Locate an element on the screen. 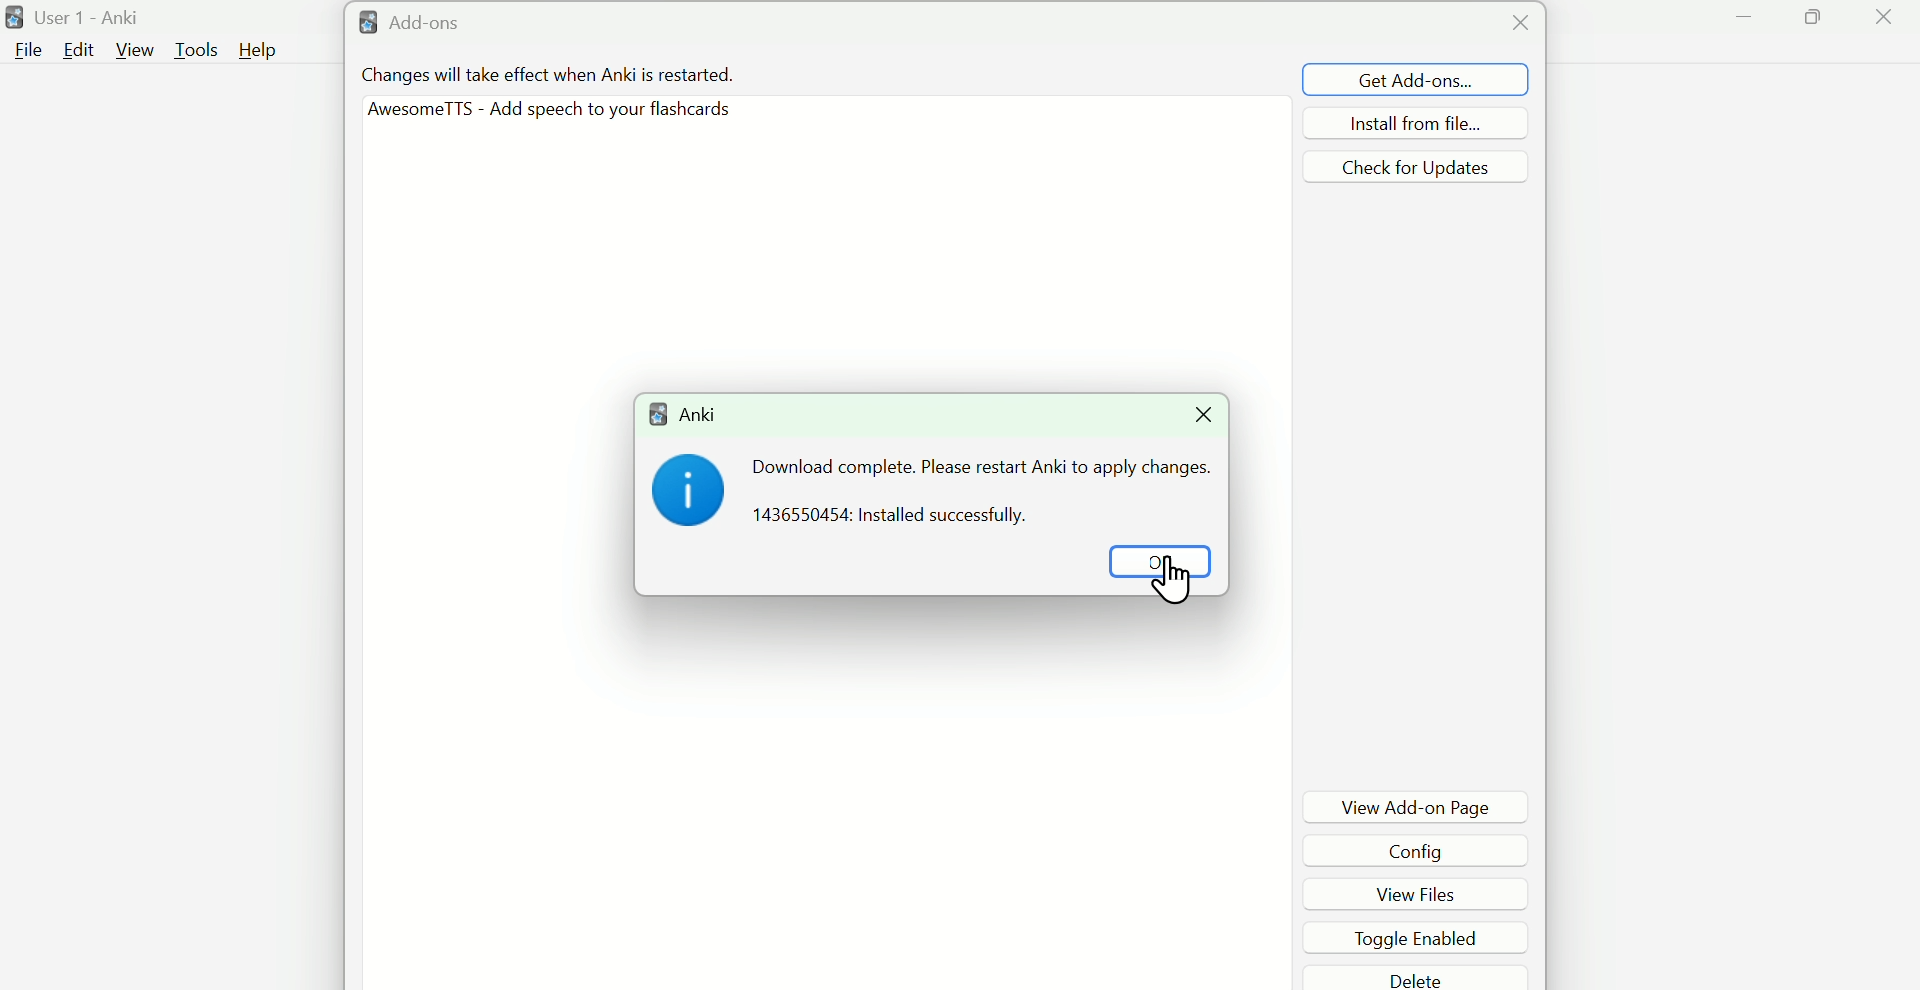 Image resolution: width=1920 pixels, height=990 pixels. Get add Ons is located at coordinates (1416, 79).